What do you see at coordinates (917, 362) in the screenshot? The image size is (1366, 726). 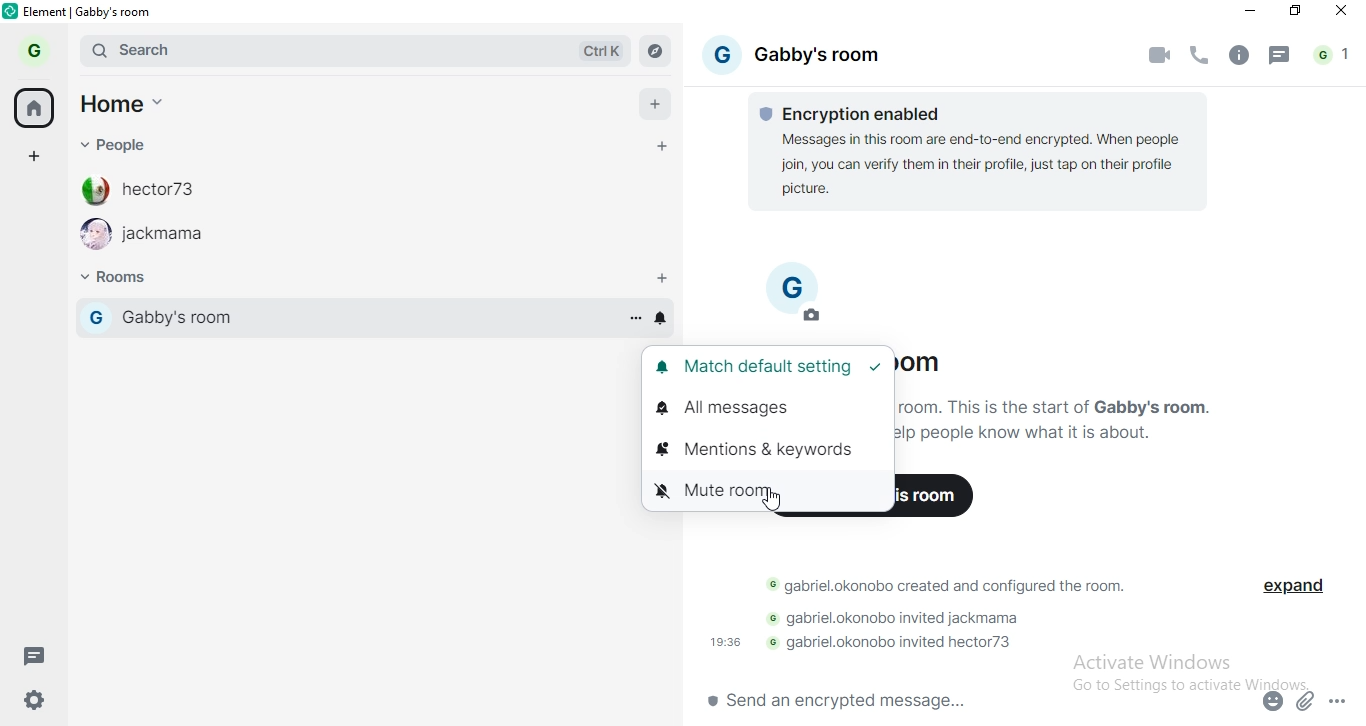 I see `Gabby's room` at bounding box center [917, 362].